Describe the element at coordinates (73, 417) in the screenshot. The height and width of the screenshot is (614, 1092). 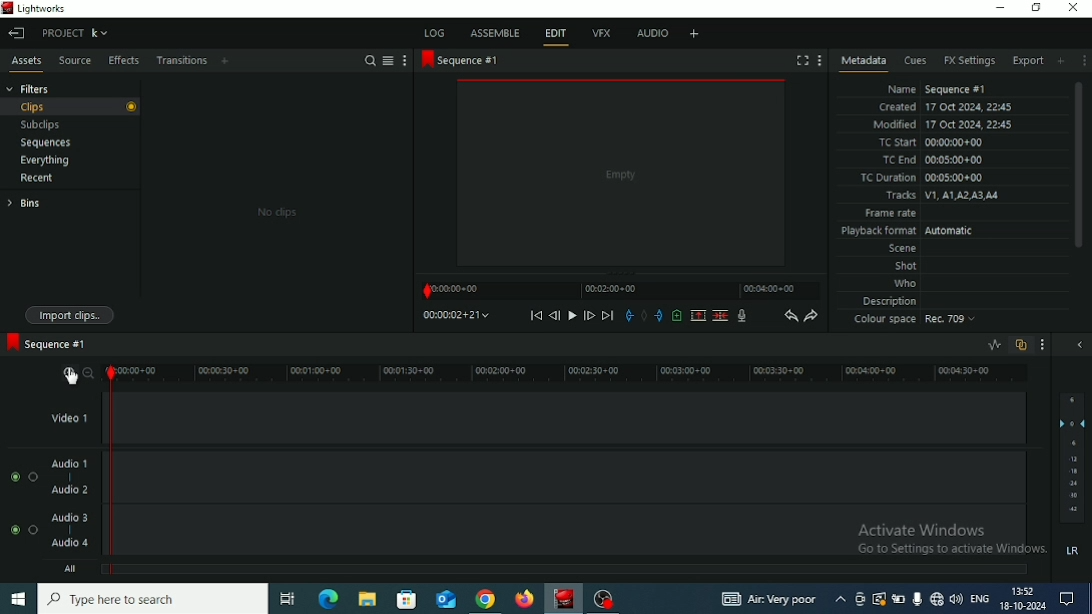
I see `Video 1` at that location.